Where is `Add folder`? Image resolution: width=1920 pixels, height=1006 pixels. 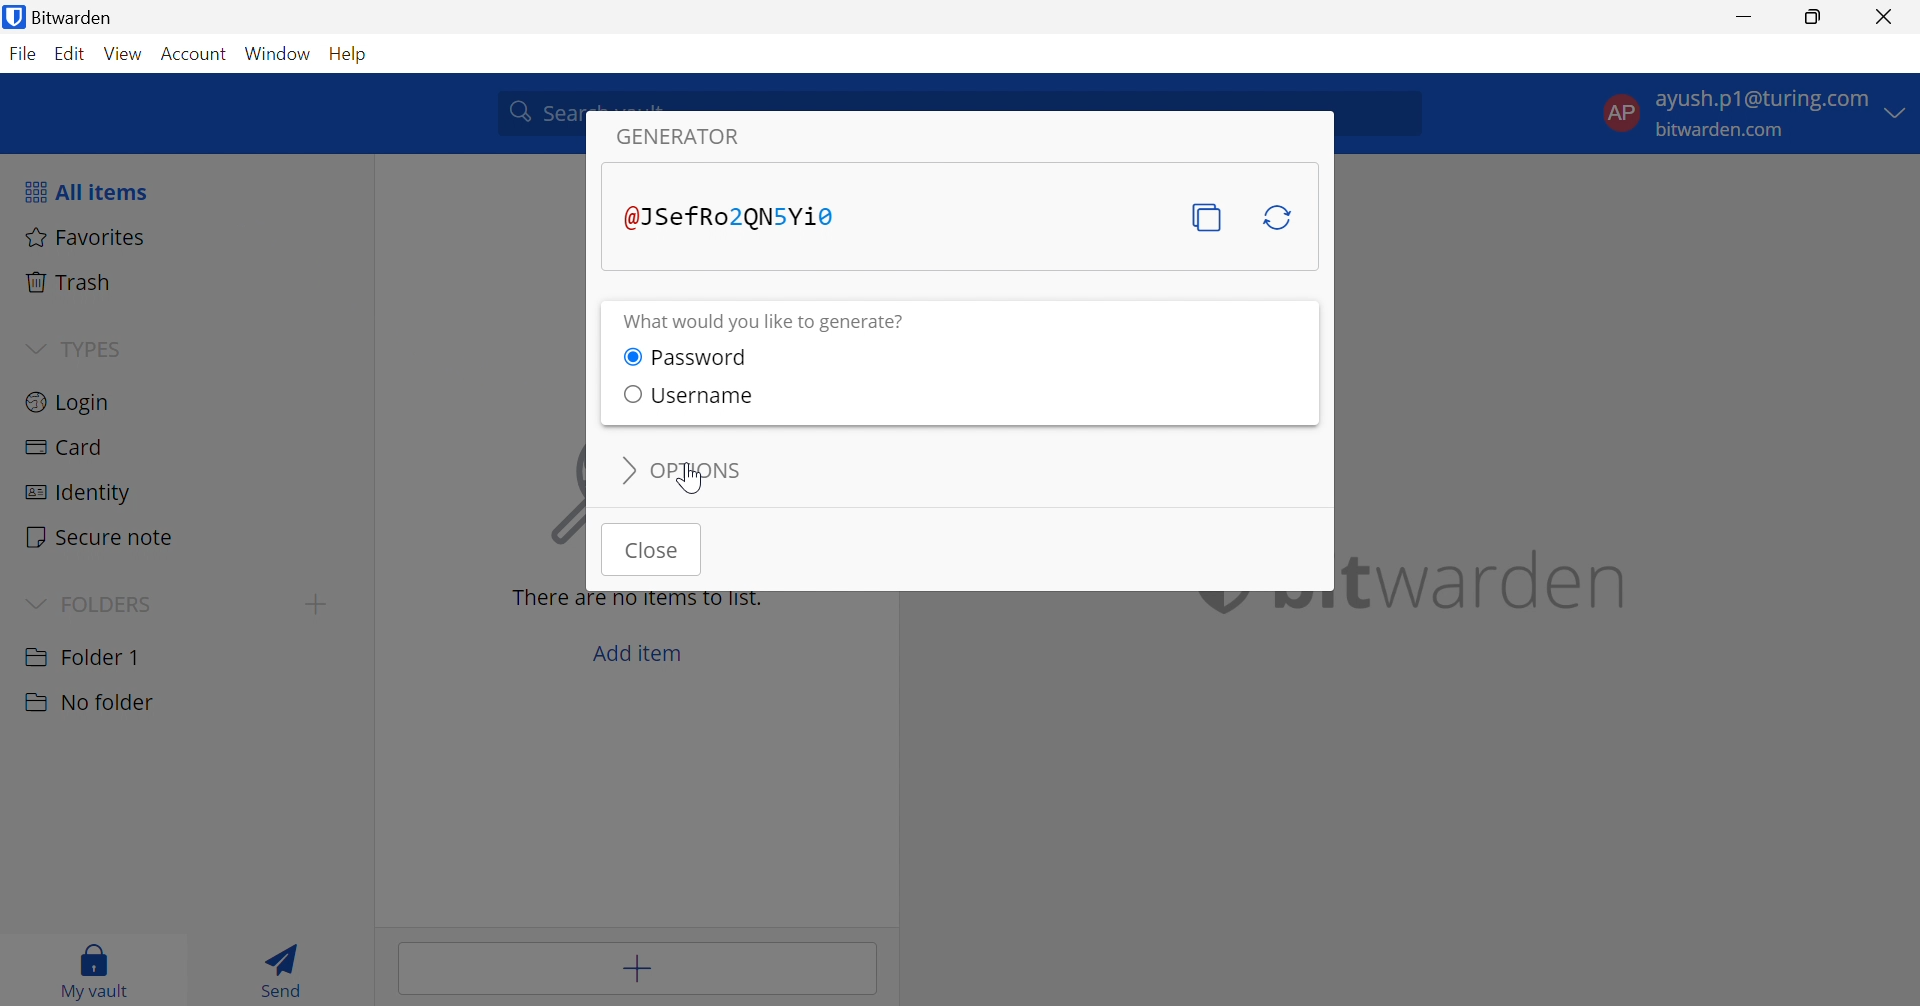
Add folder is located at coordinates (321, 603).